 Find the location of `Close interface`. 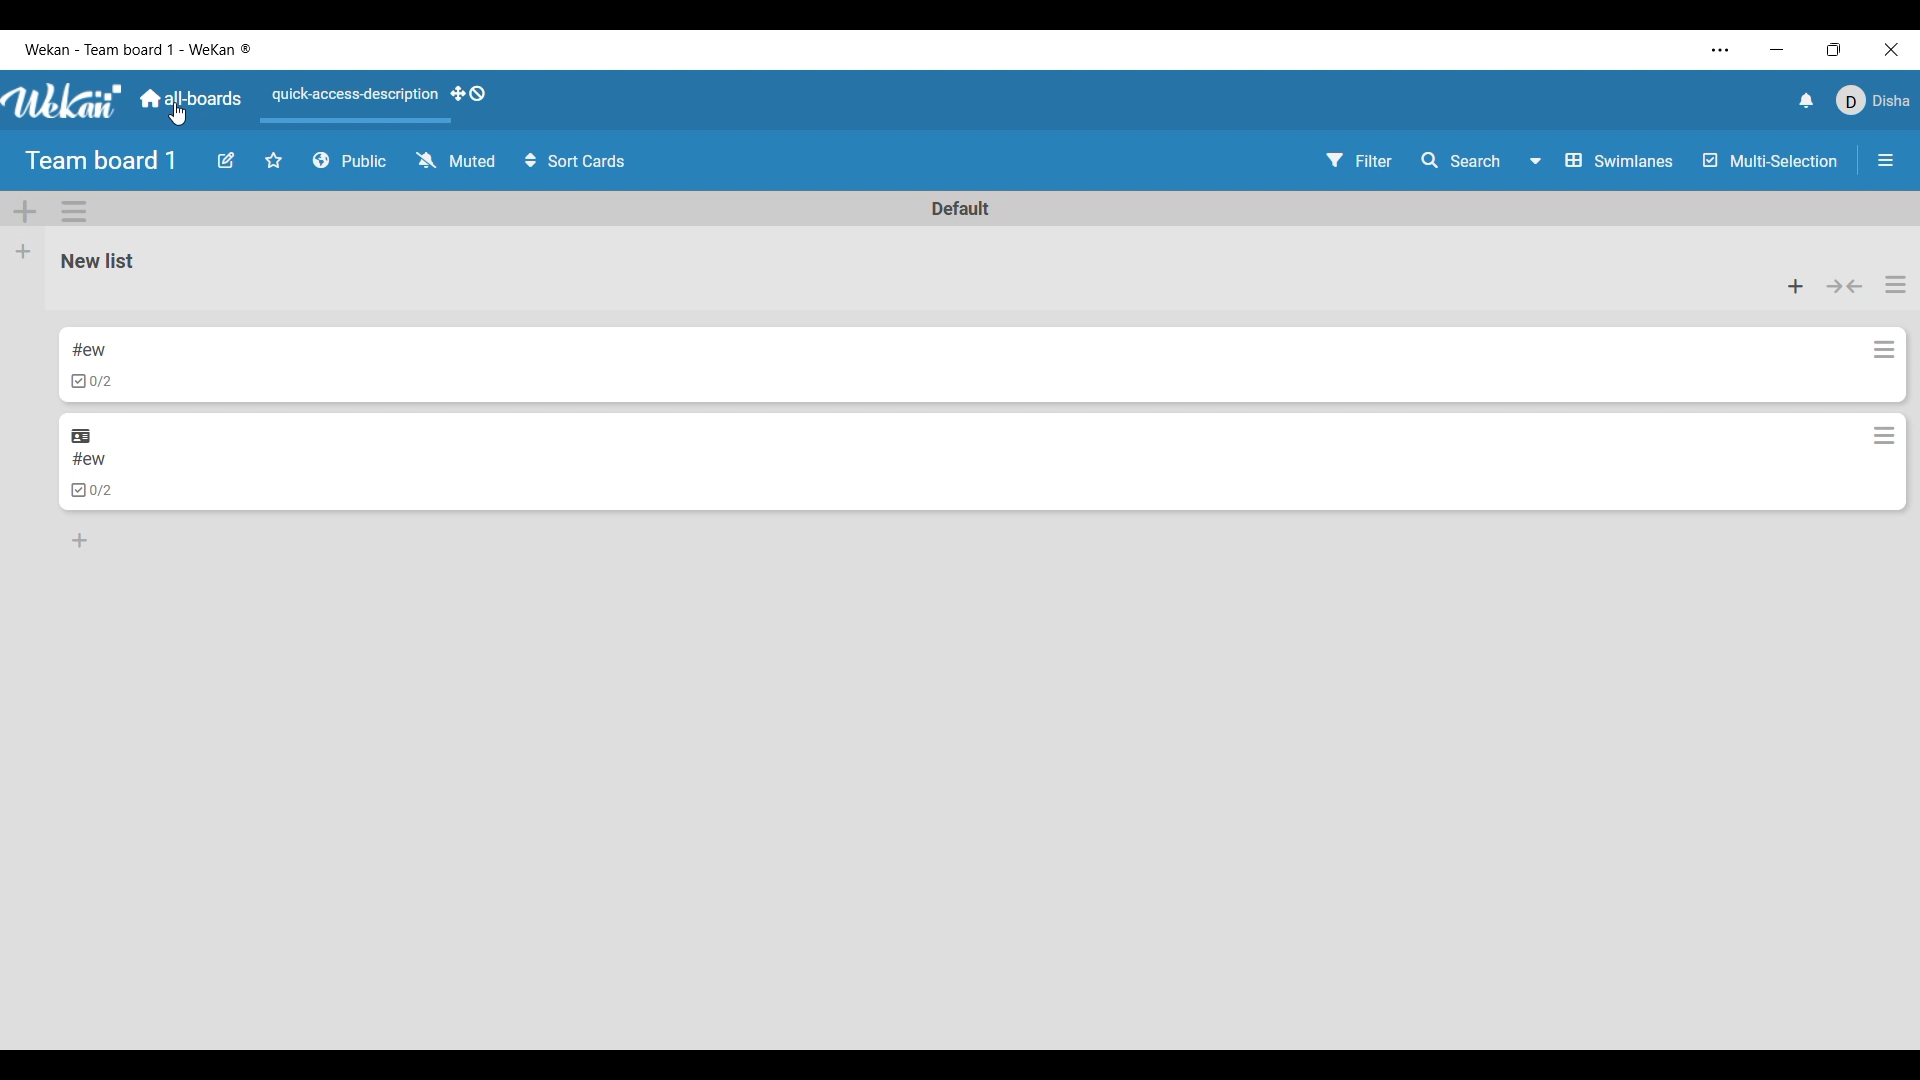

Close interface is located at coordinates (1892, 50).